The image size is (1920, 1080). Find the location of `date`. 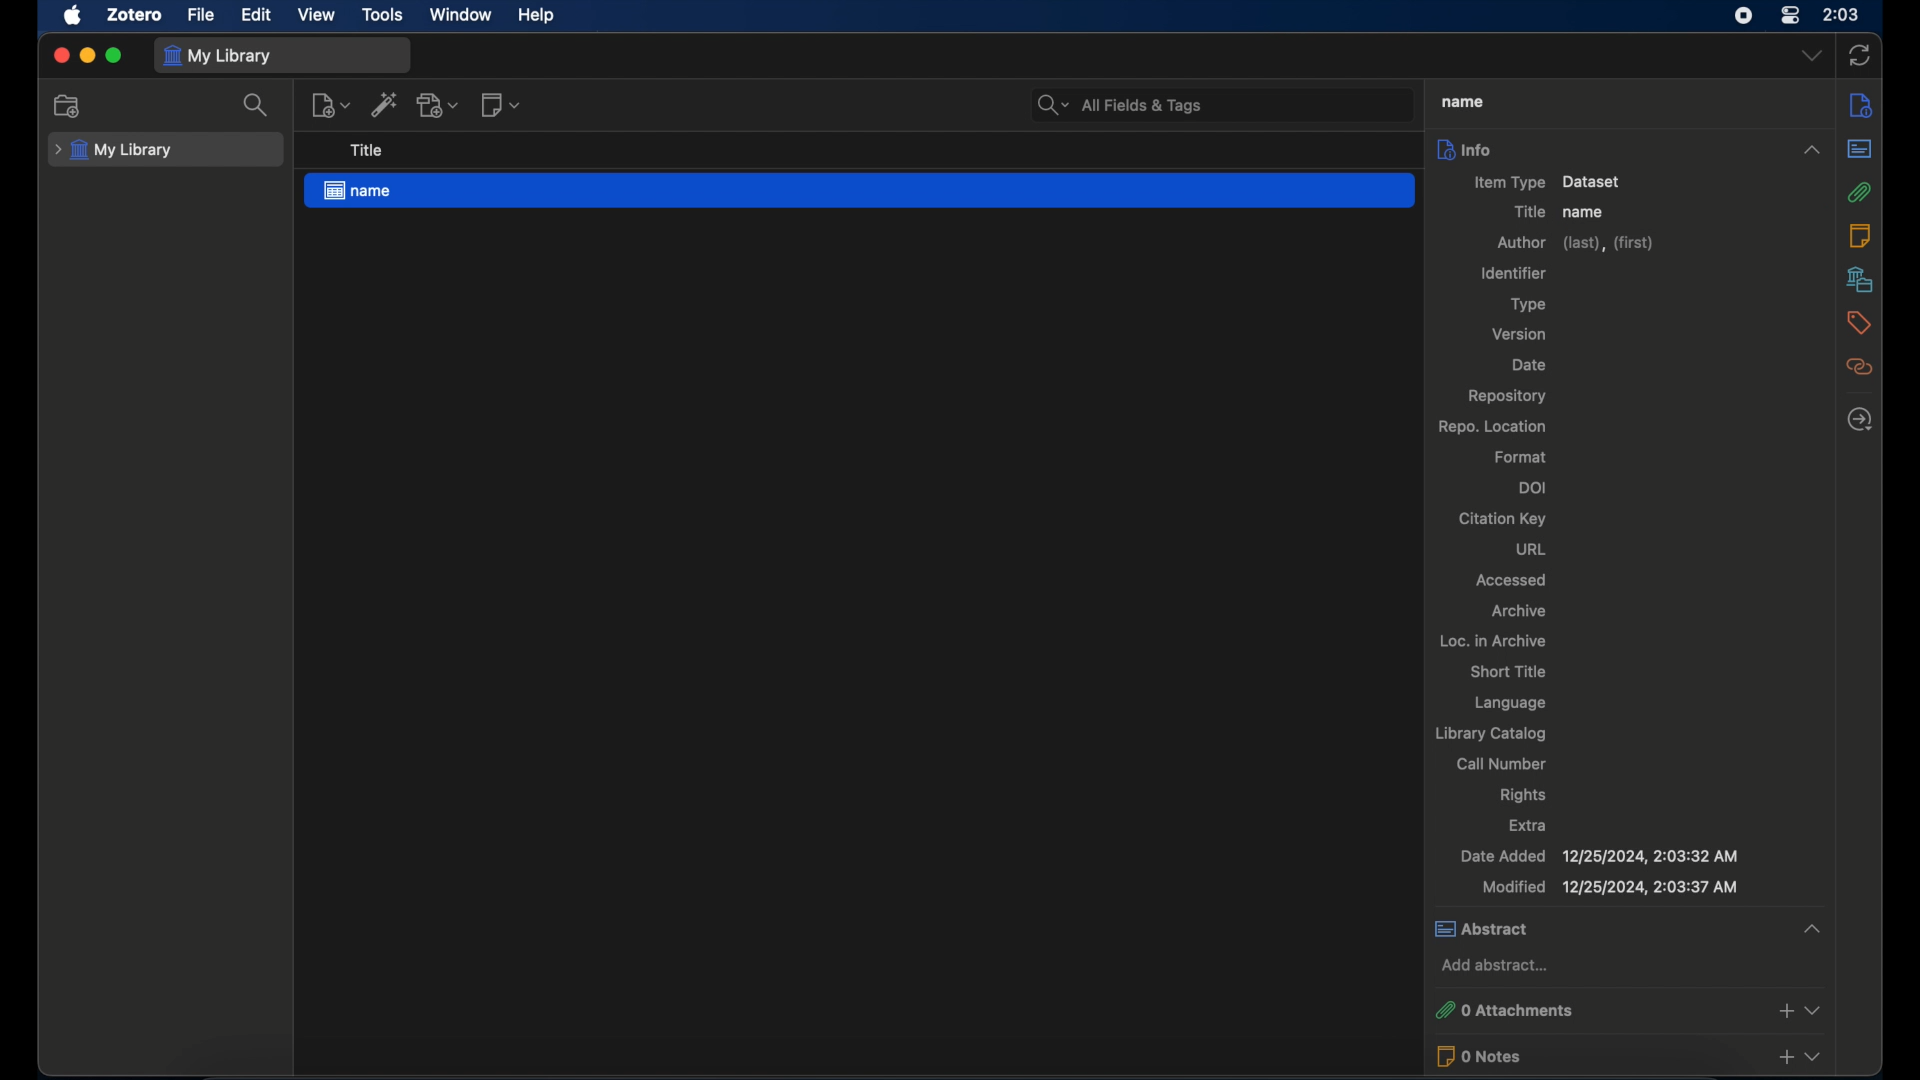

date is located at coordinates (1529, 364).